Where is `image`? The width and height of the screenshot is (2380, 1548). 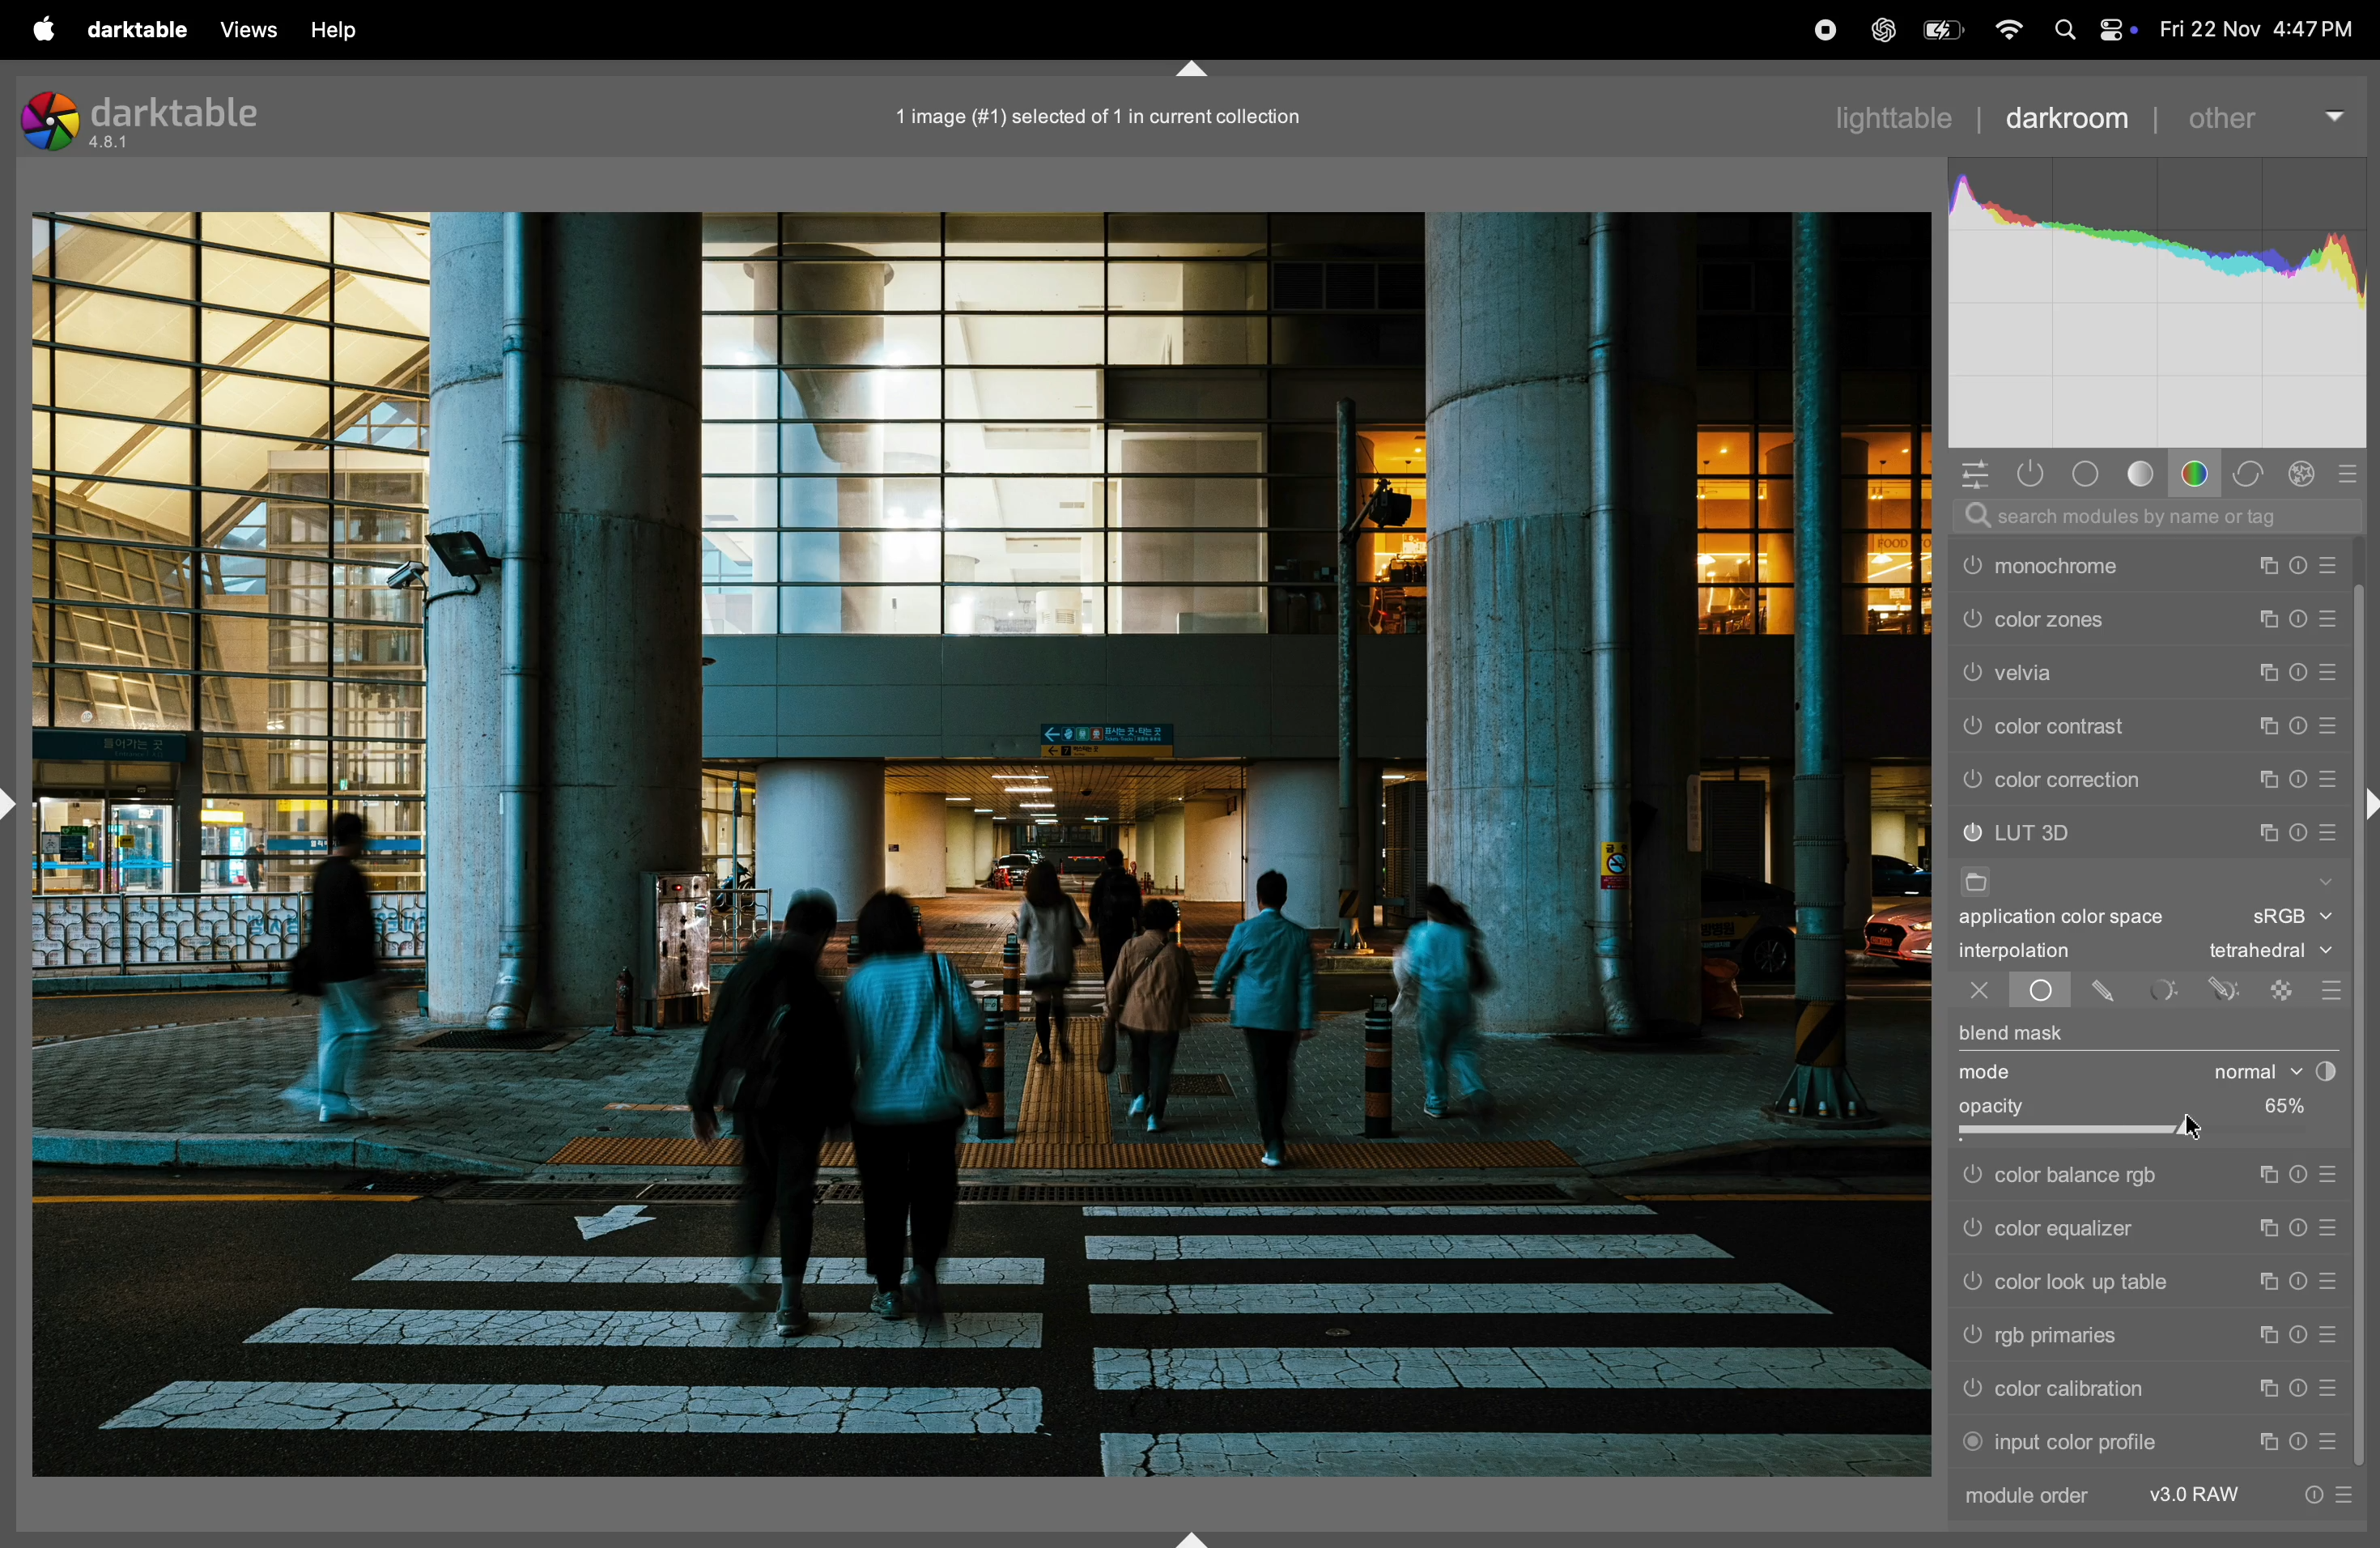
image is located at coordinates (986, 846).